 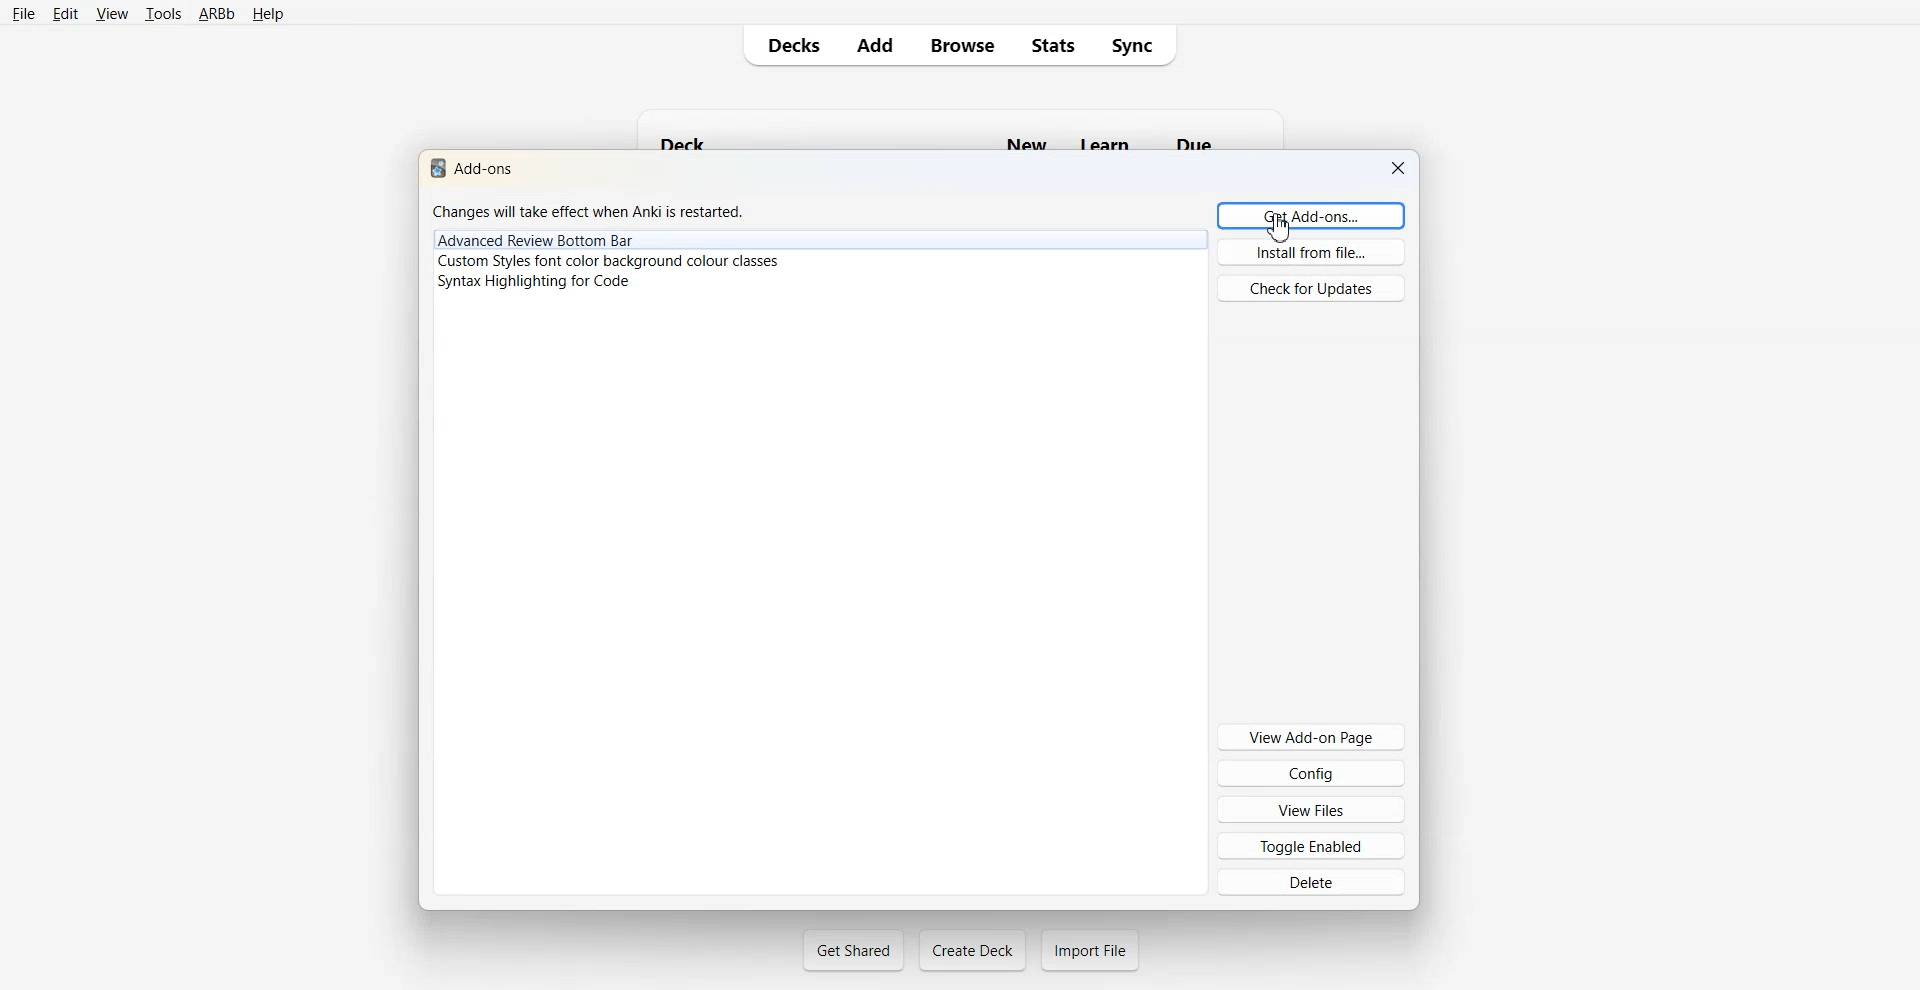 What do you see at coordinates (1312, 215) in the screenshot?
I see `Get Add-ons` at bounding box center [1312, 215].